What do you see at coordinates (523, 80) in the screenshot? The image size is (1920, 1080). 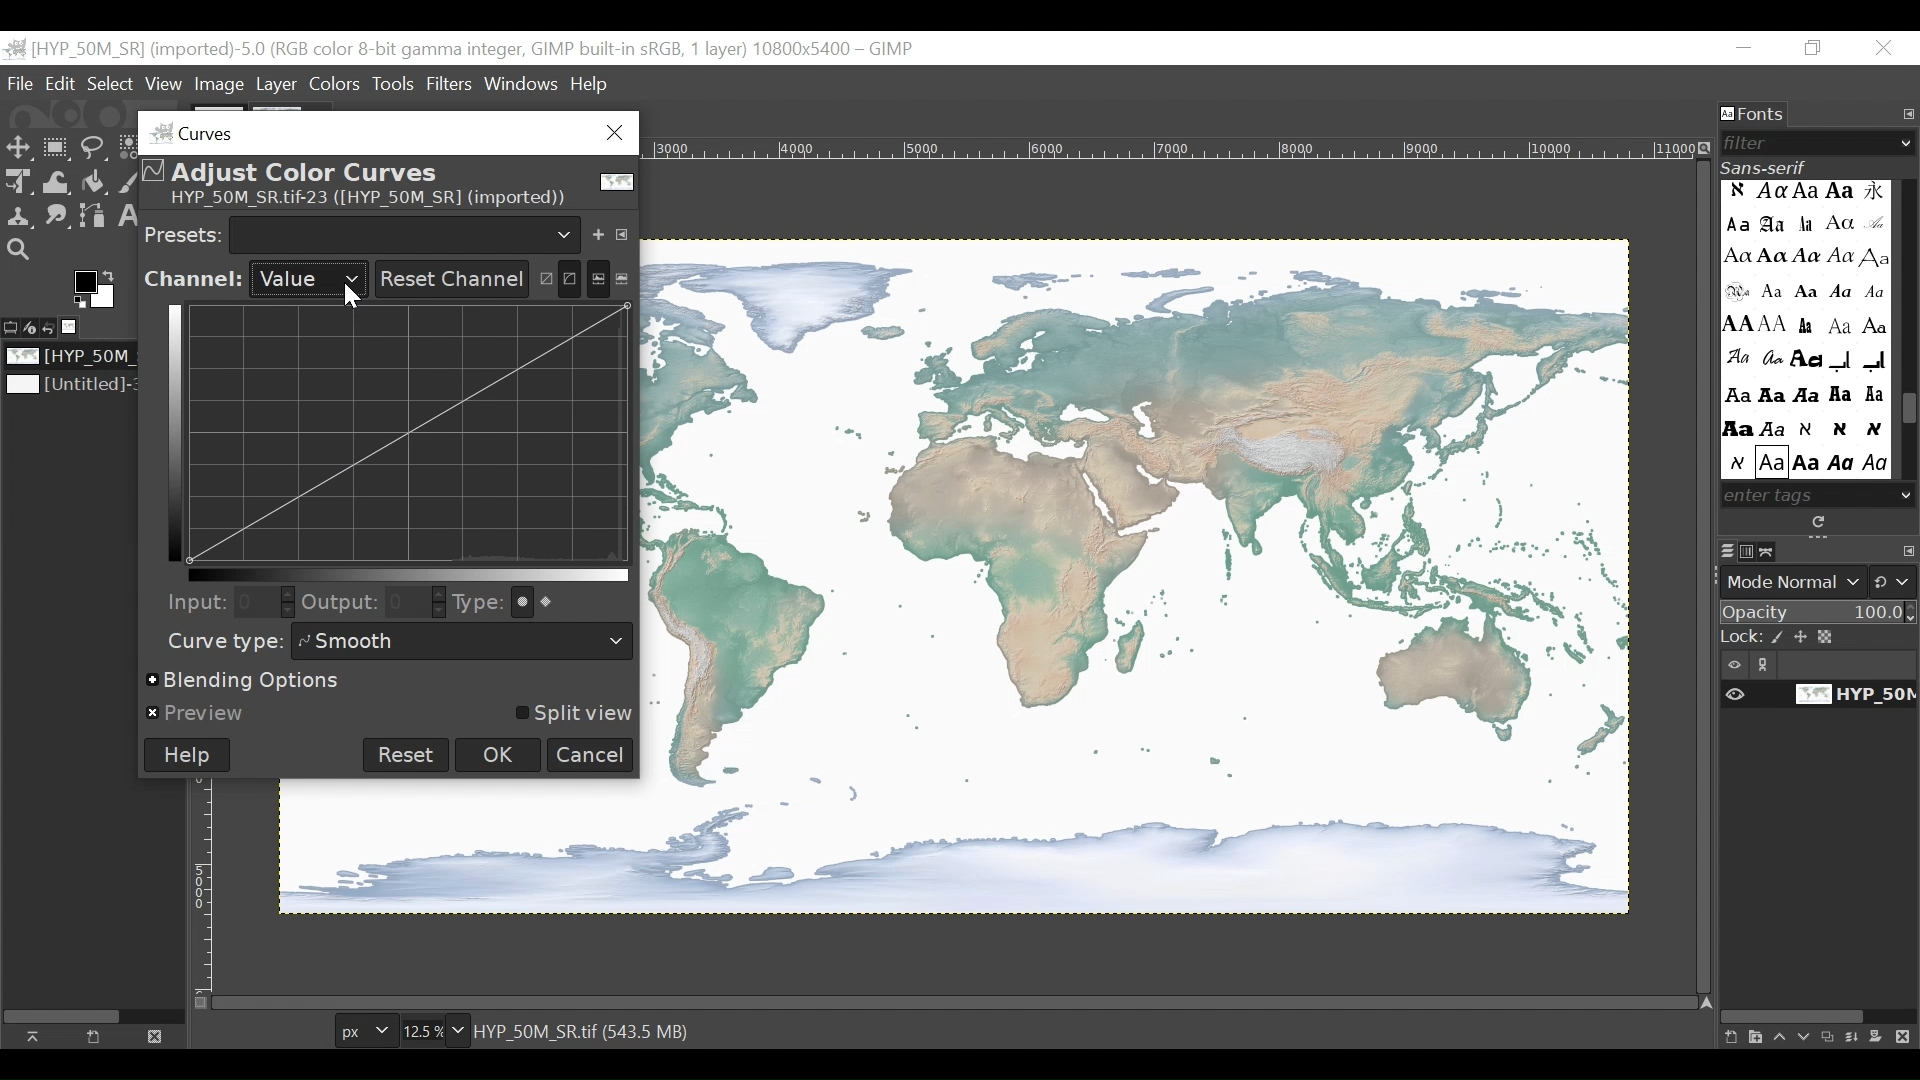 I see `Windows` at bounding box center [523, 80].